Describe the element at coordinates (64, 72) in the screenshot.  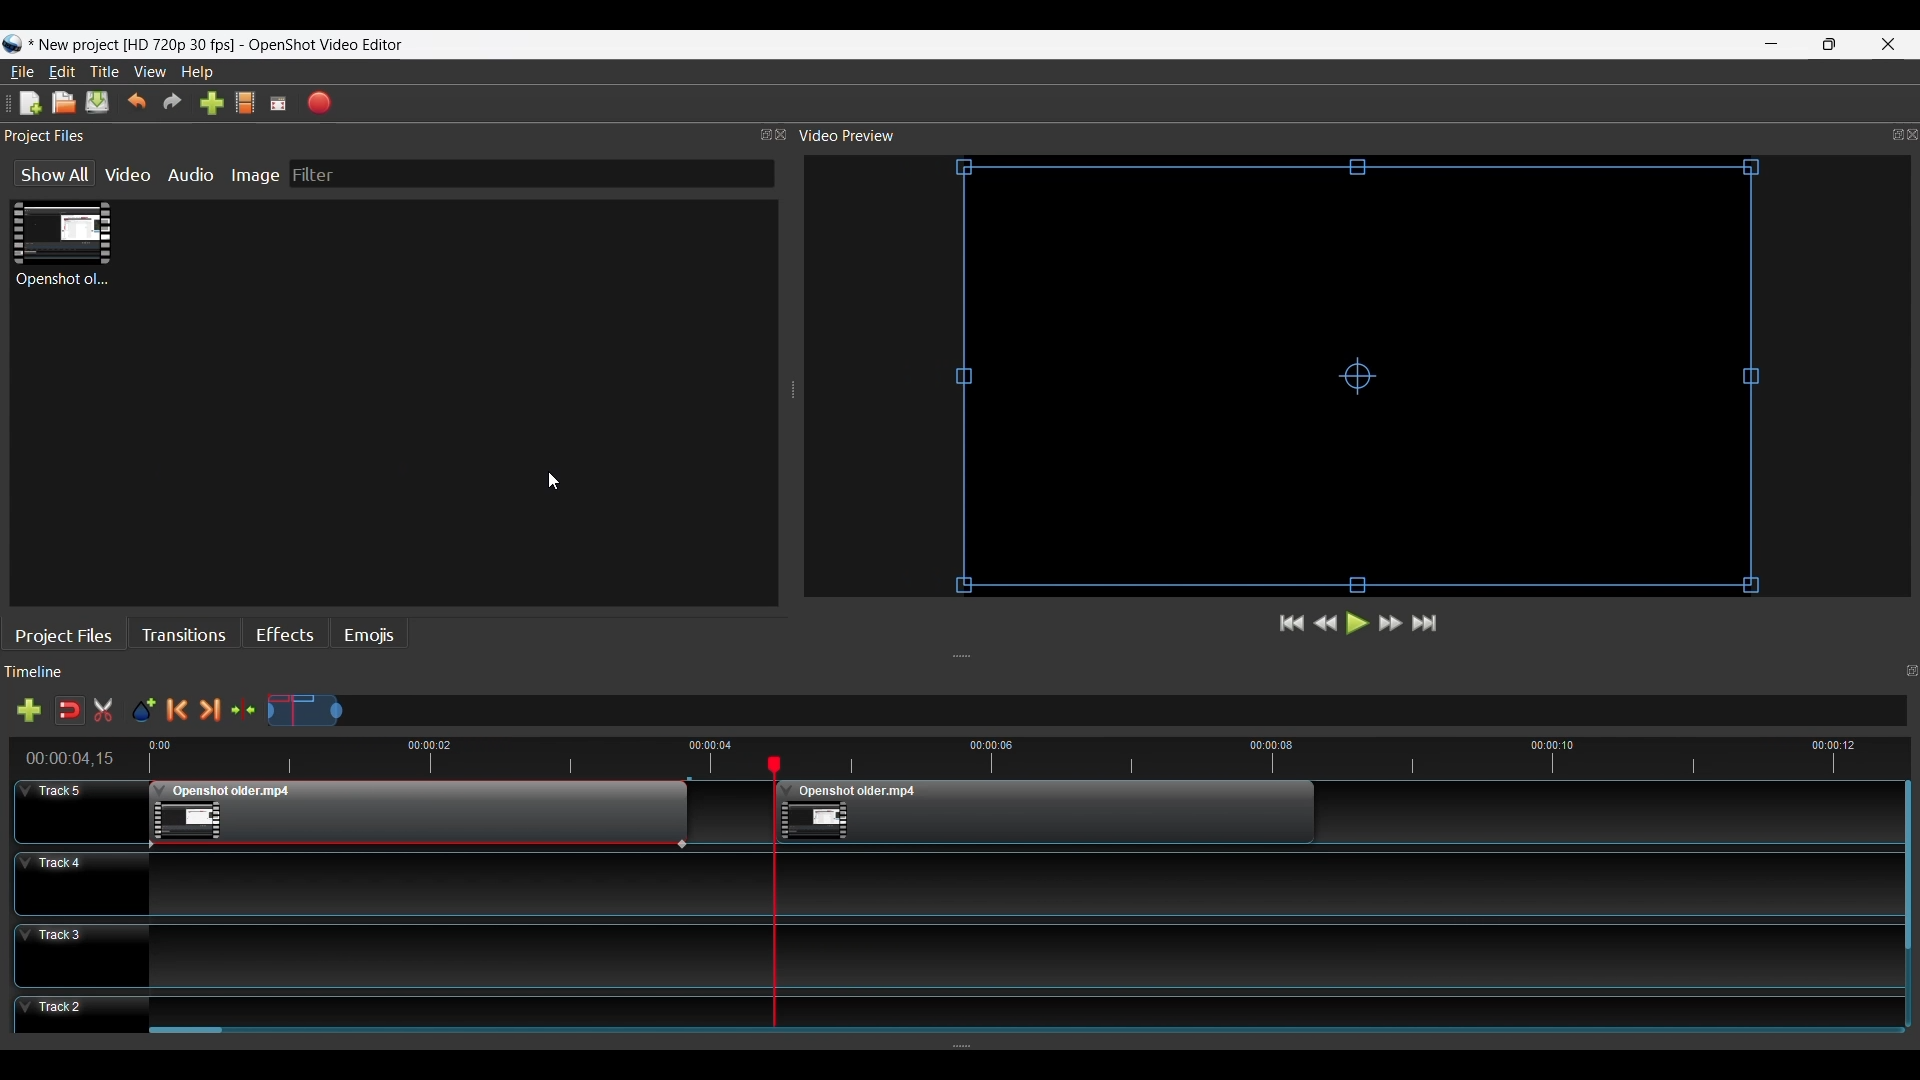
I see `Edit` at that location.